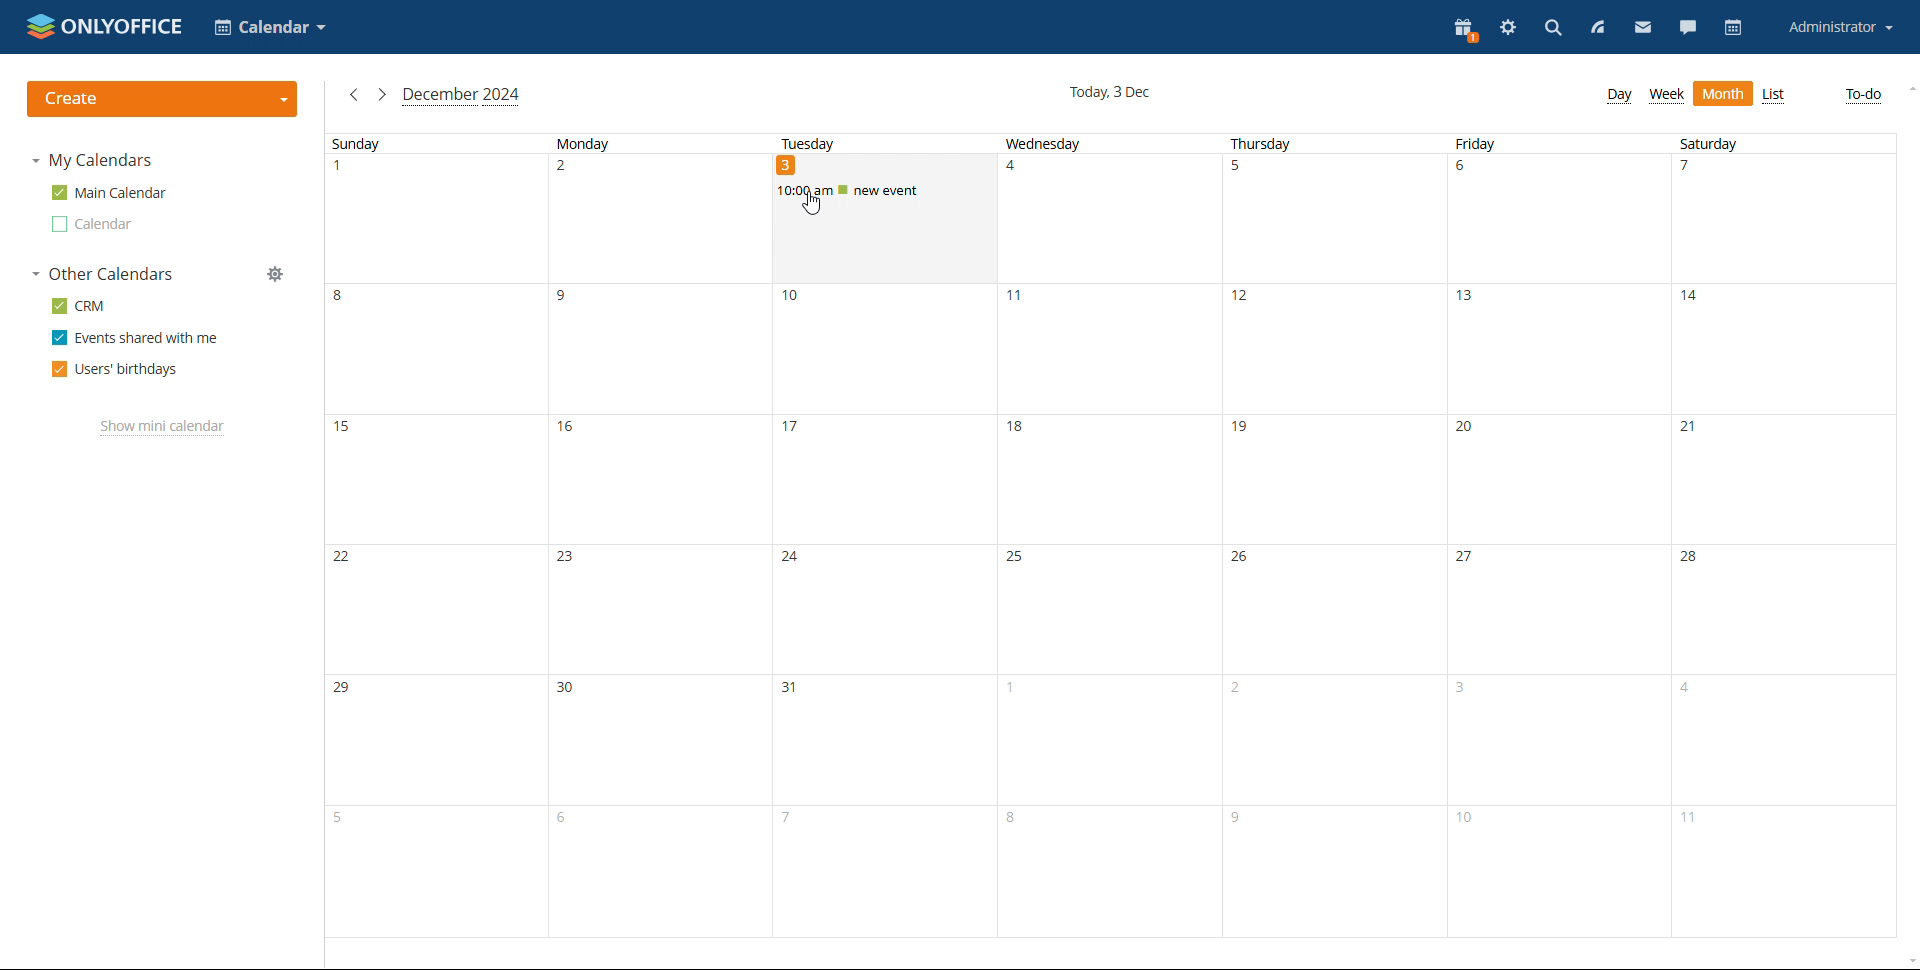  Describe the element at coordinates (353, 95) in the screenshot. I see `previous month` at that location.